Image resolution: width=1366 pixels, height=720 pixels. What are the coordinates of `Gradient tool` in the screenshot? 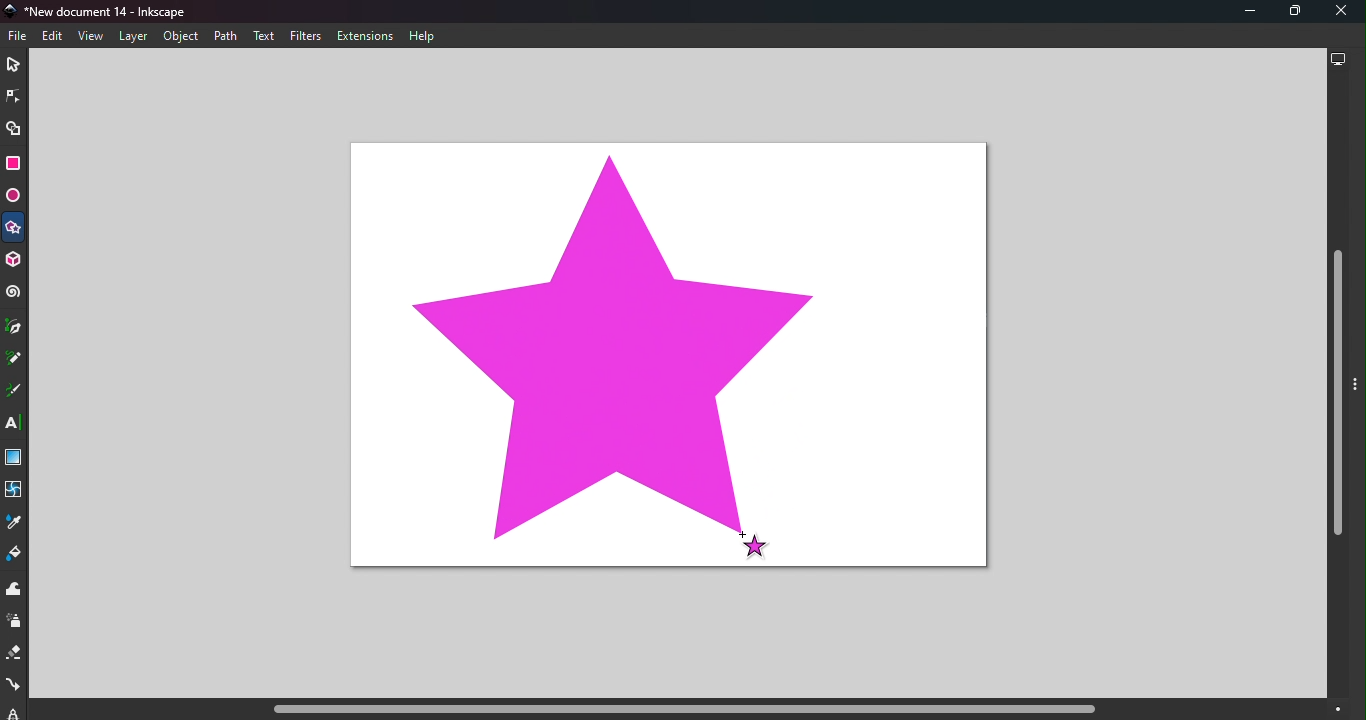 It's located at (15, 459).